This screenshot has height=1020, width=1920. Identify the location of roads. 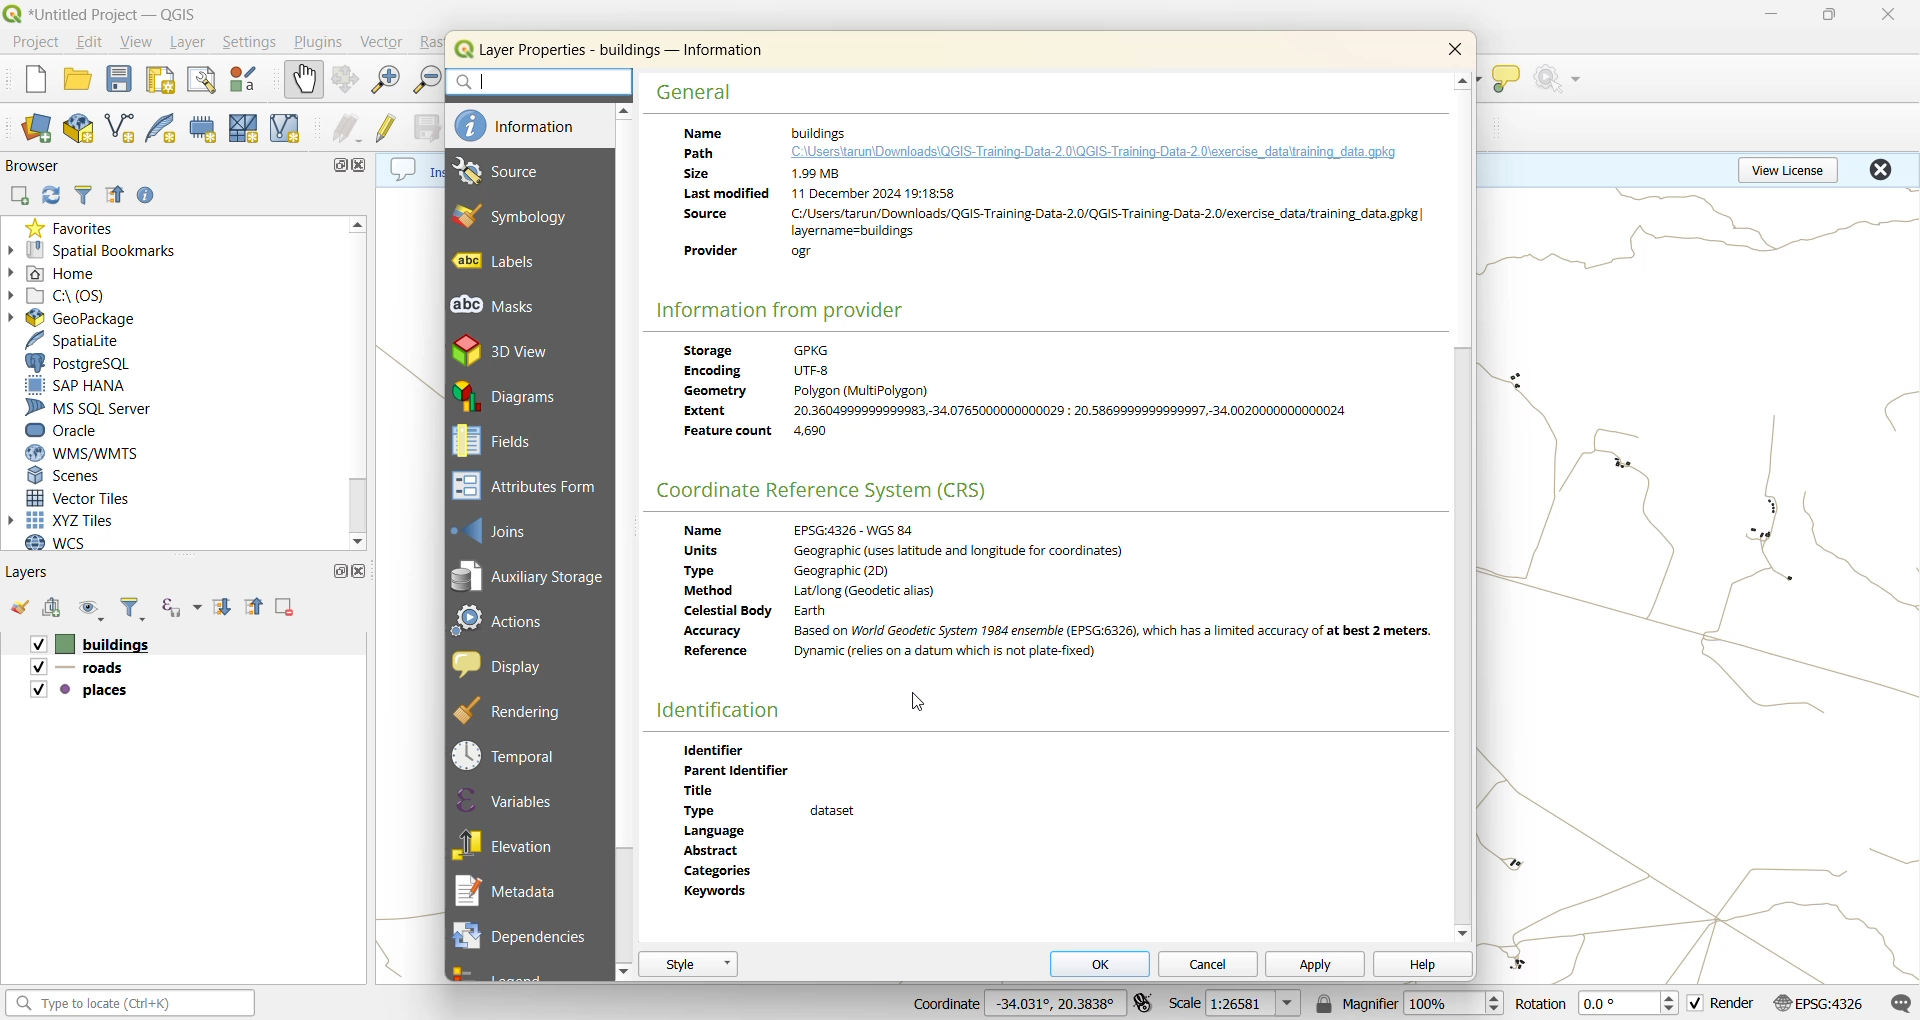
(83, 668).